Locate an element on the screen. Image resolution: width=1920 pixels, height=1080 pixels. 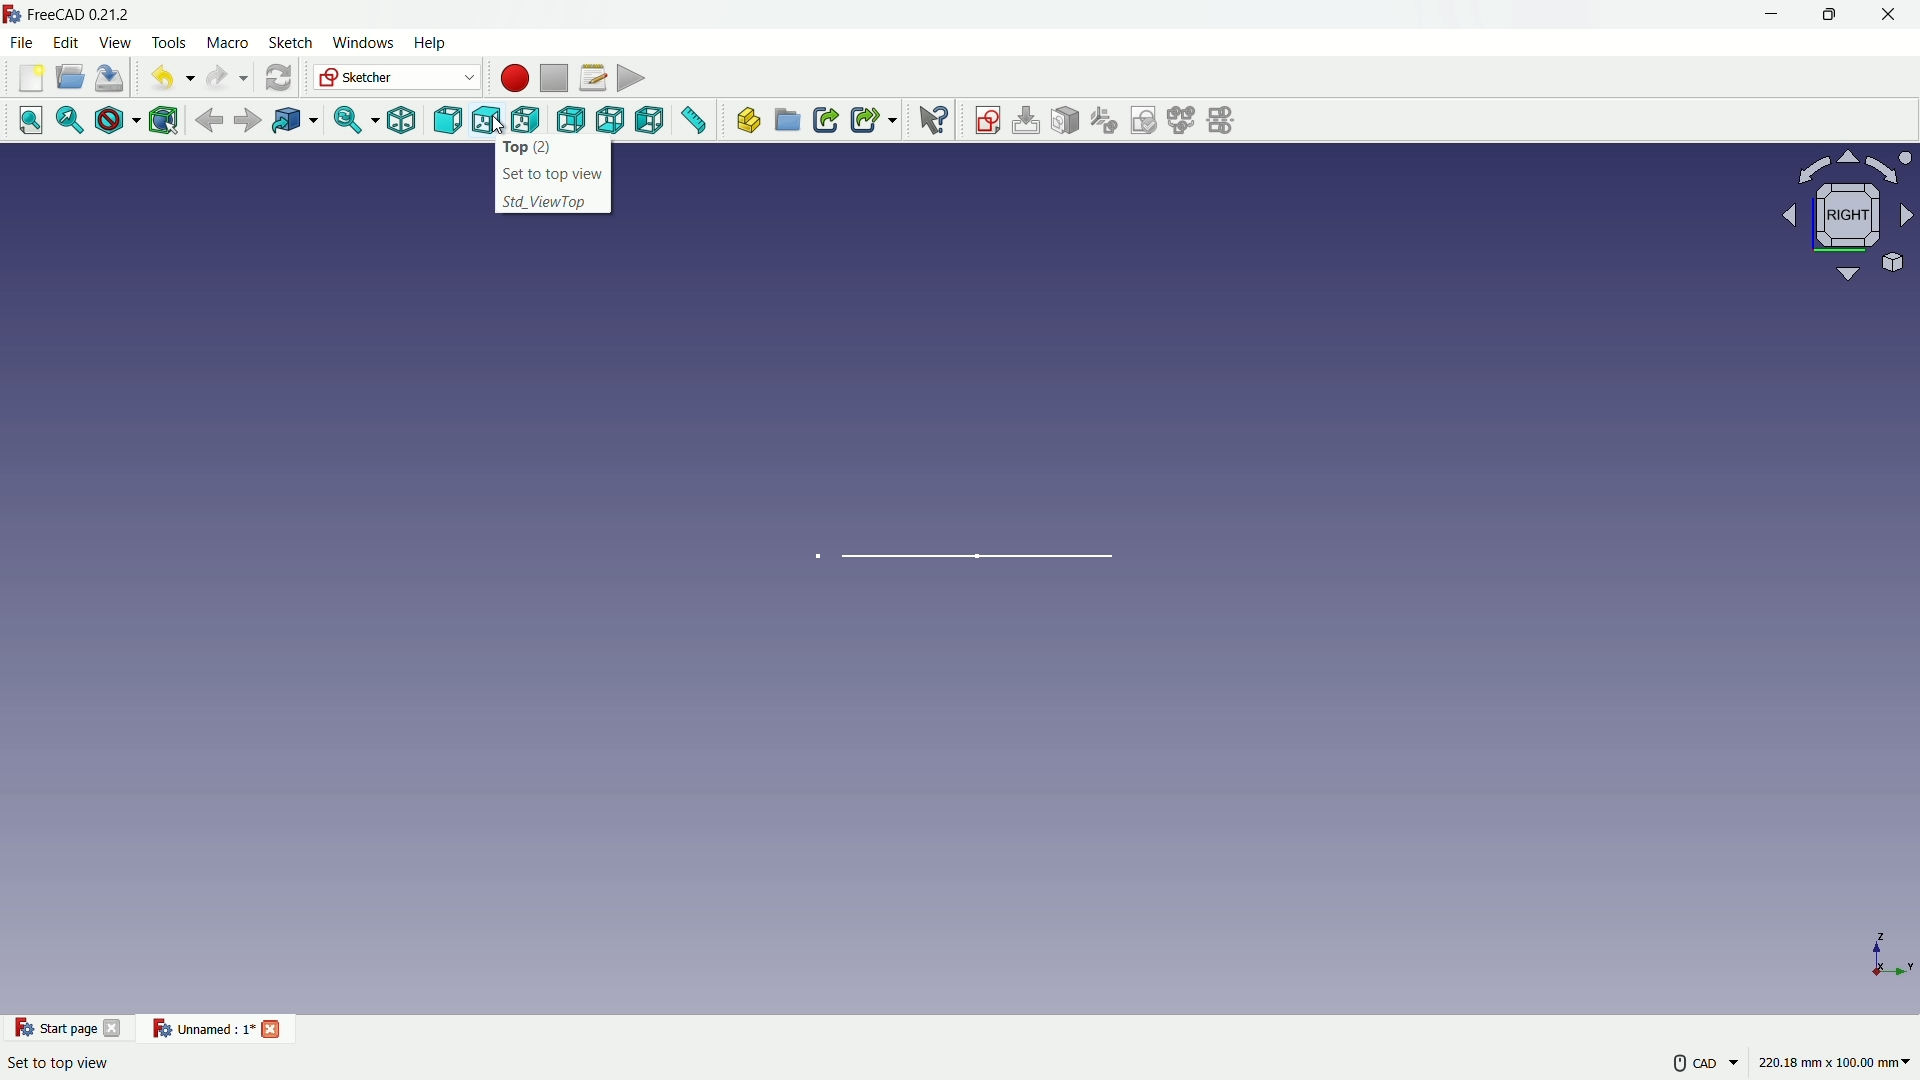
map sketch to face is located at coordinates (1067, 121).